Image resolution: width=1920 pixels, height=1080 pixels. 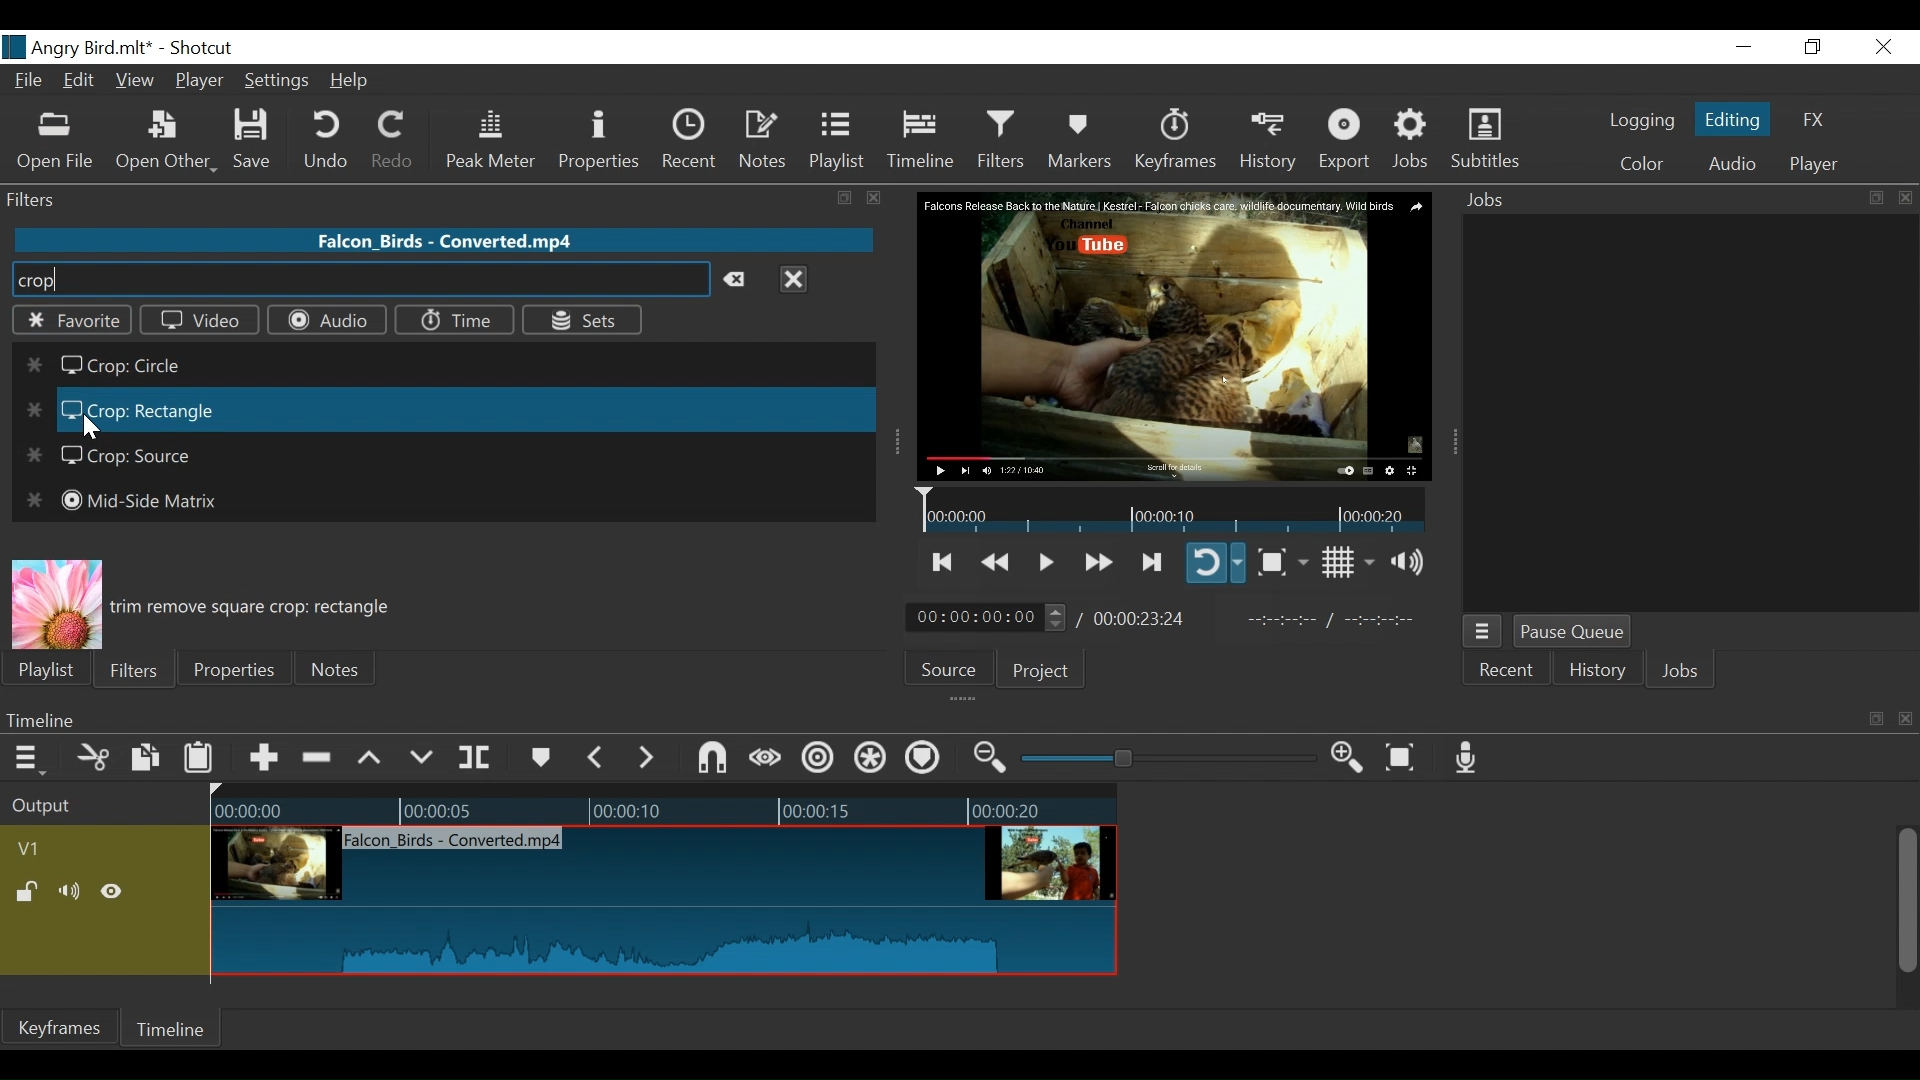 I want to click on Paste, so click(x=201, y=762).